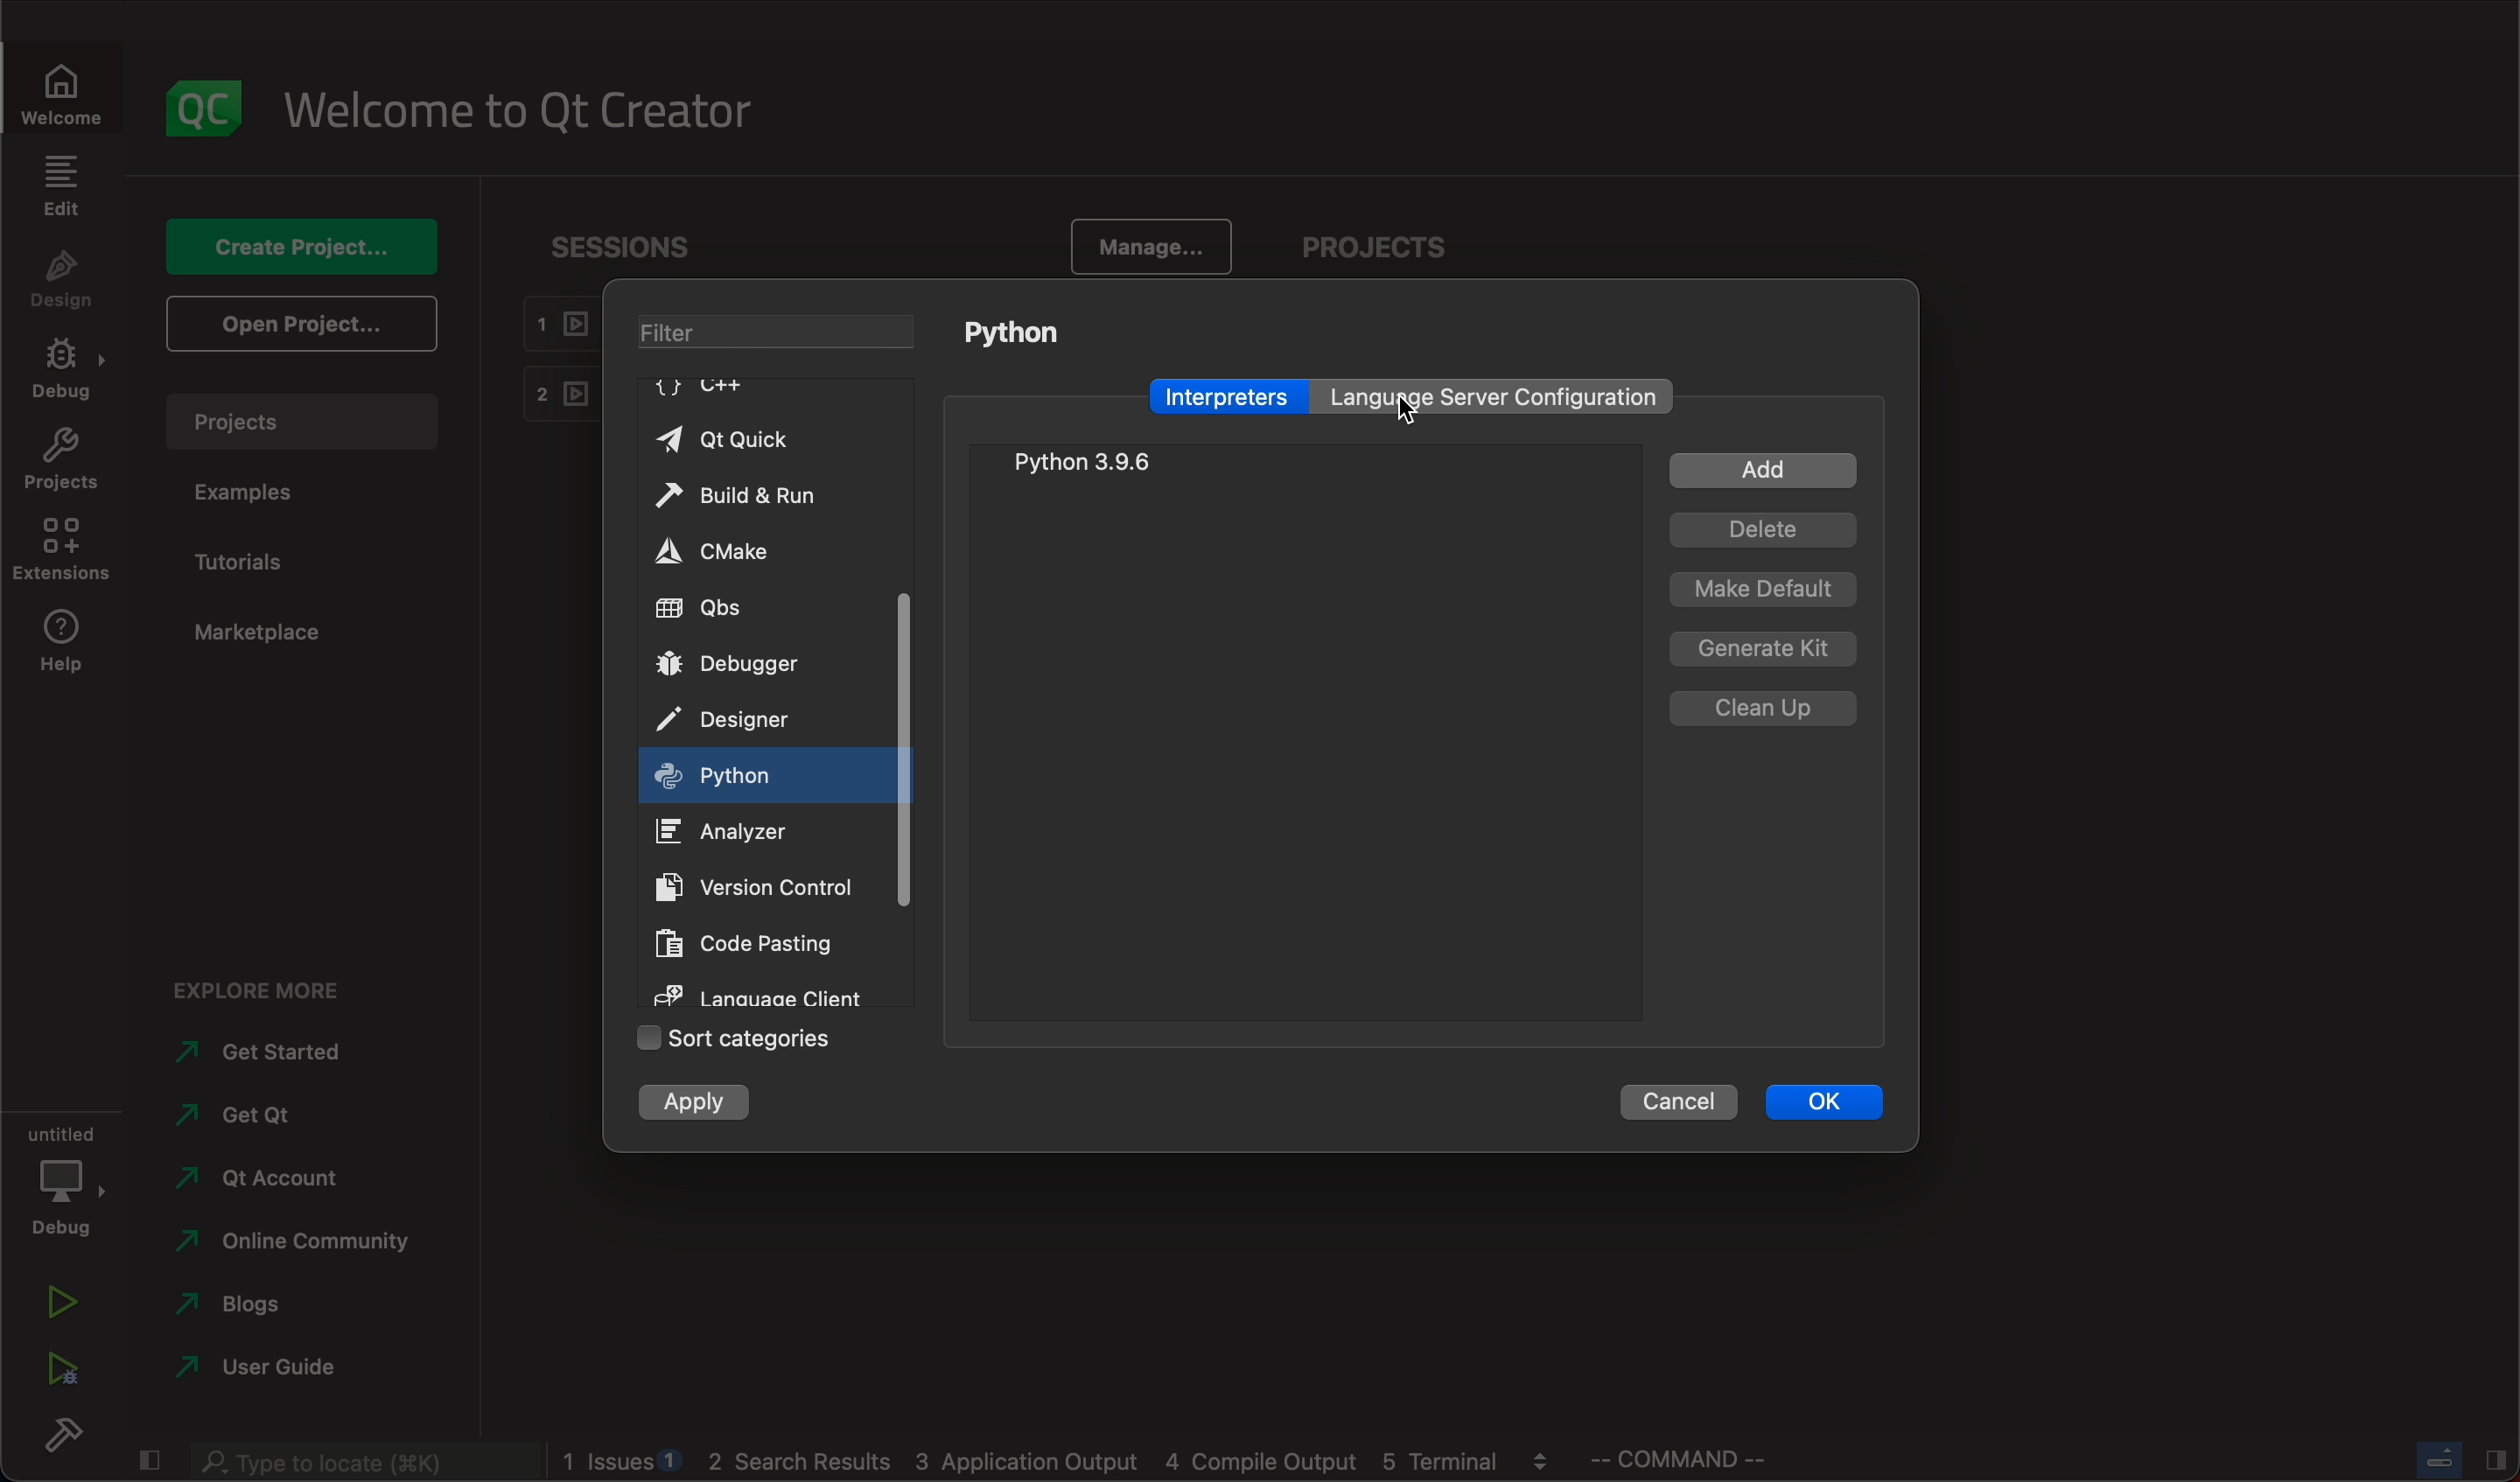 The height and width of the screenshot is (1482, 2520). What do you see at coordinates (54, 1373) in the screenshot?
I see `run debug` at bounding box center [54, 1373].